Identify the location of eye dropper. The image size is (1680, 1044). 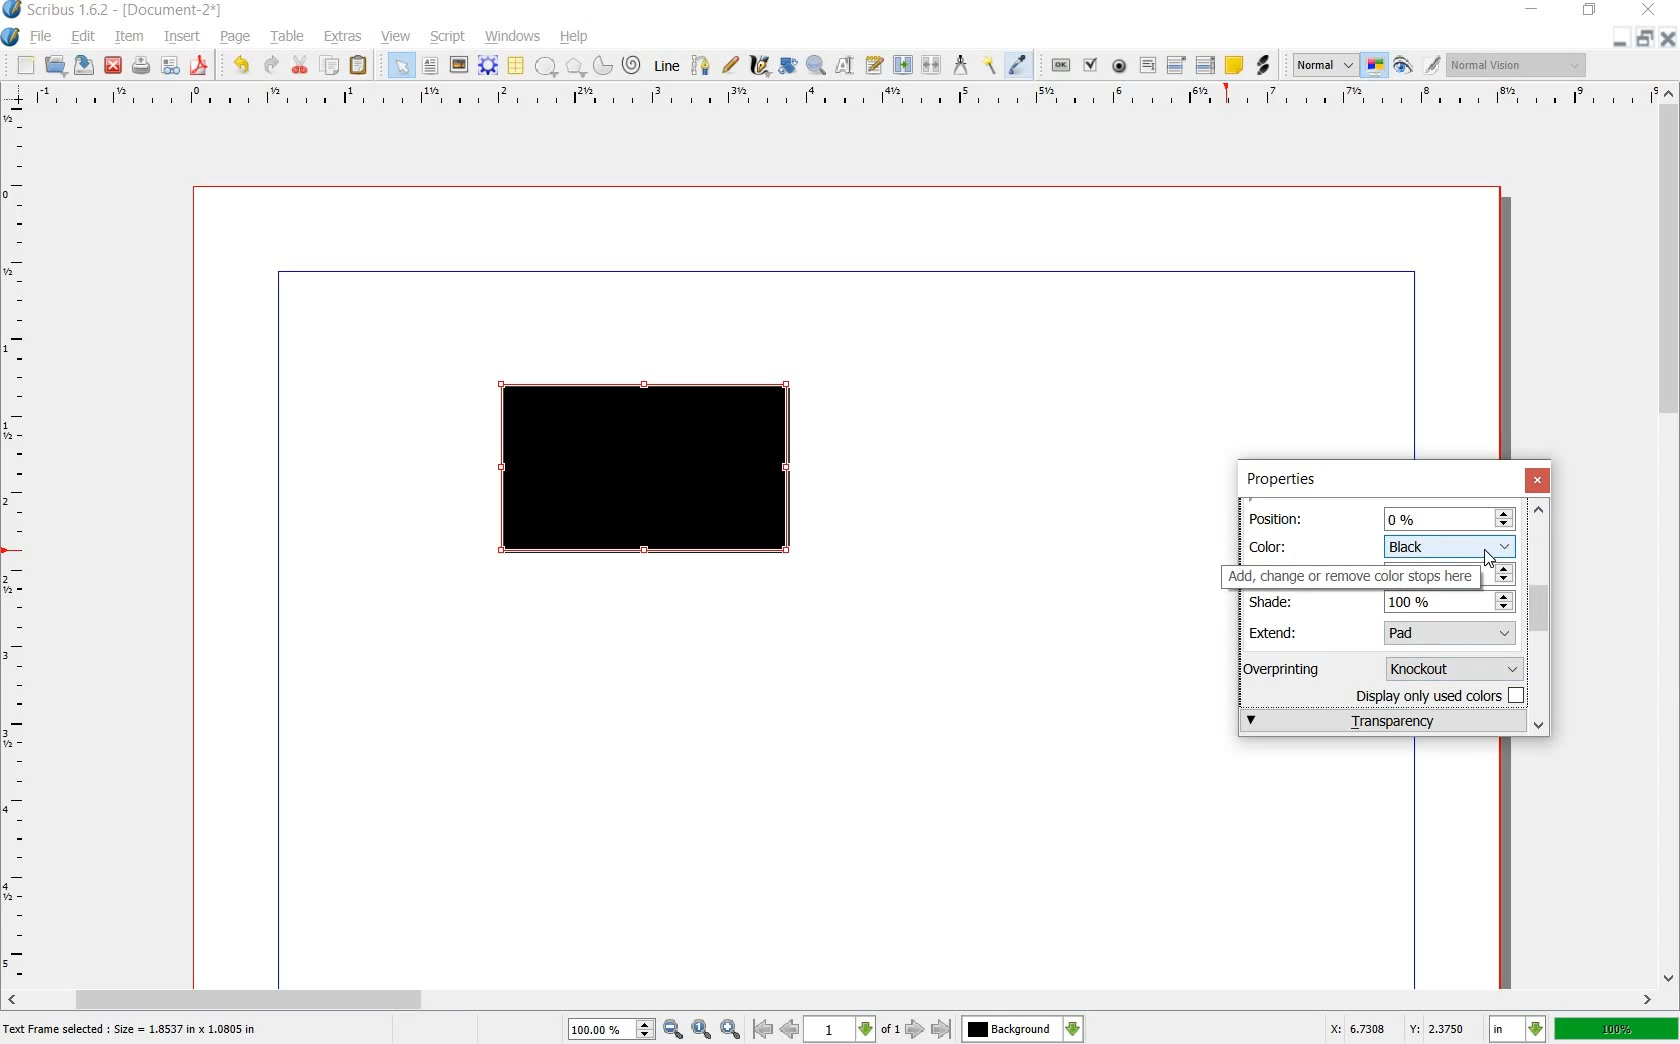
(1019, 66).